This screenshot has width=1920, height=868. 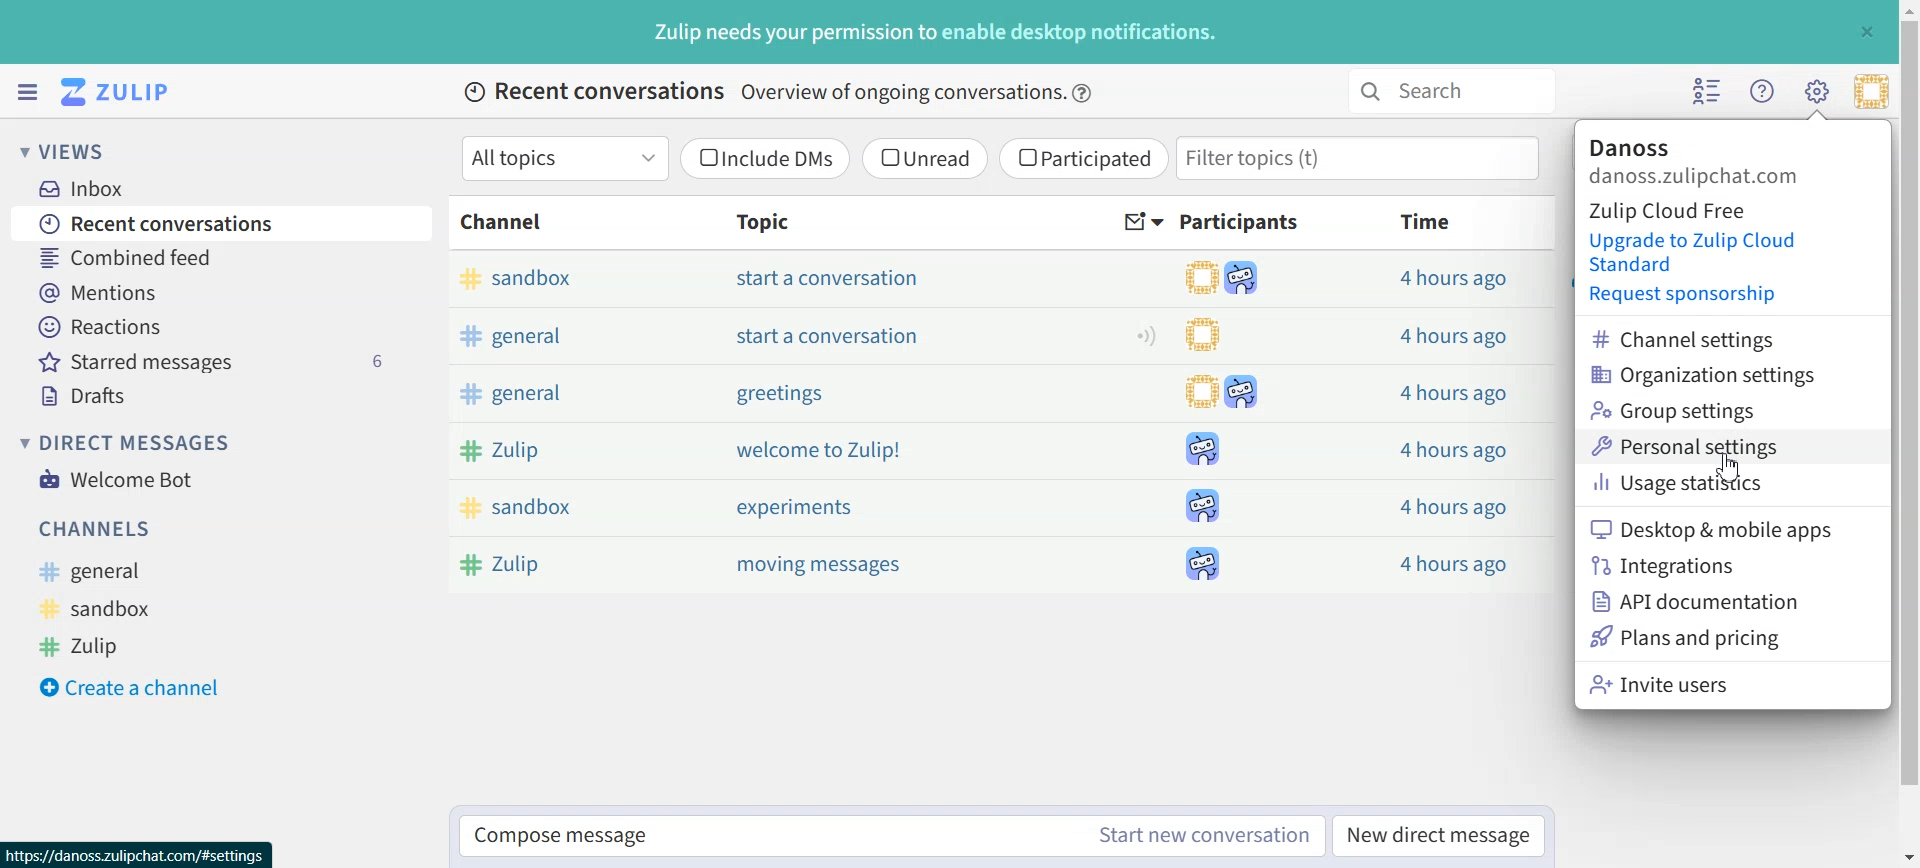 What do you see at coordinates (221, 256) in the screenshot?
I see `Combined Feed` at bounding box center [221, 256].